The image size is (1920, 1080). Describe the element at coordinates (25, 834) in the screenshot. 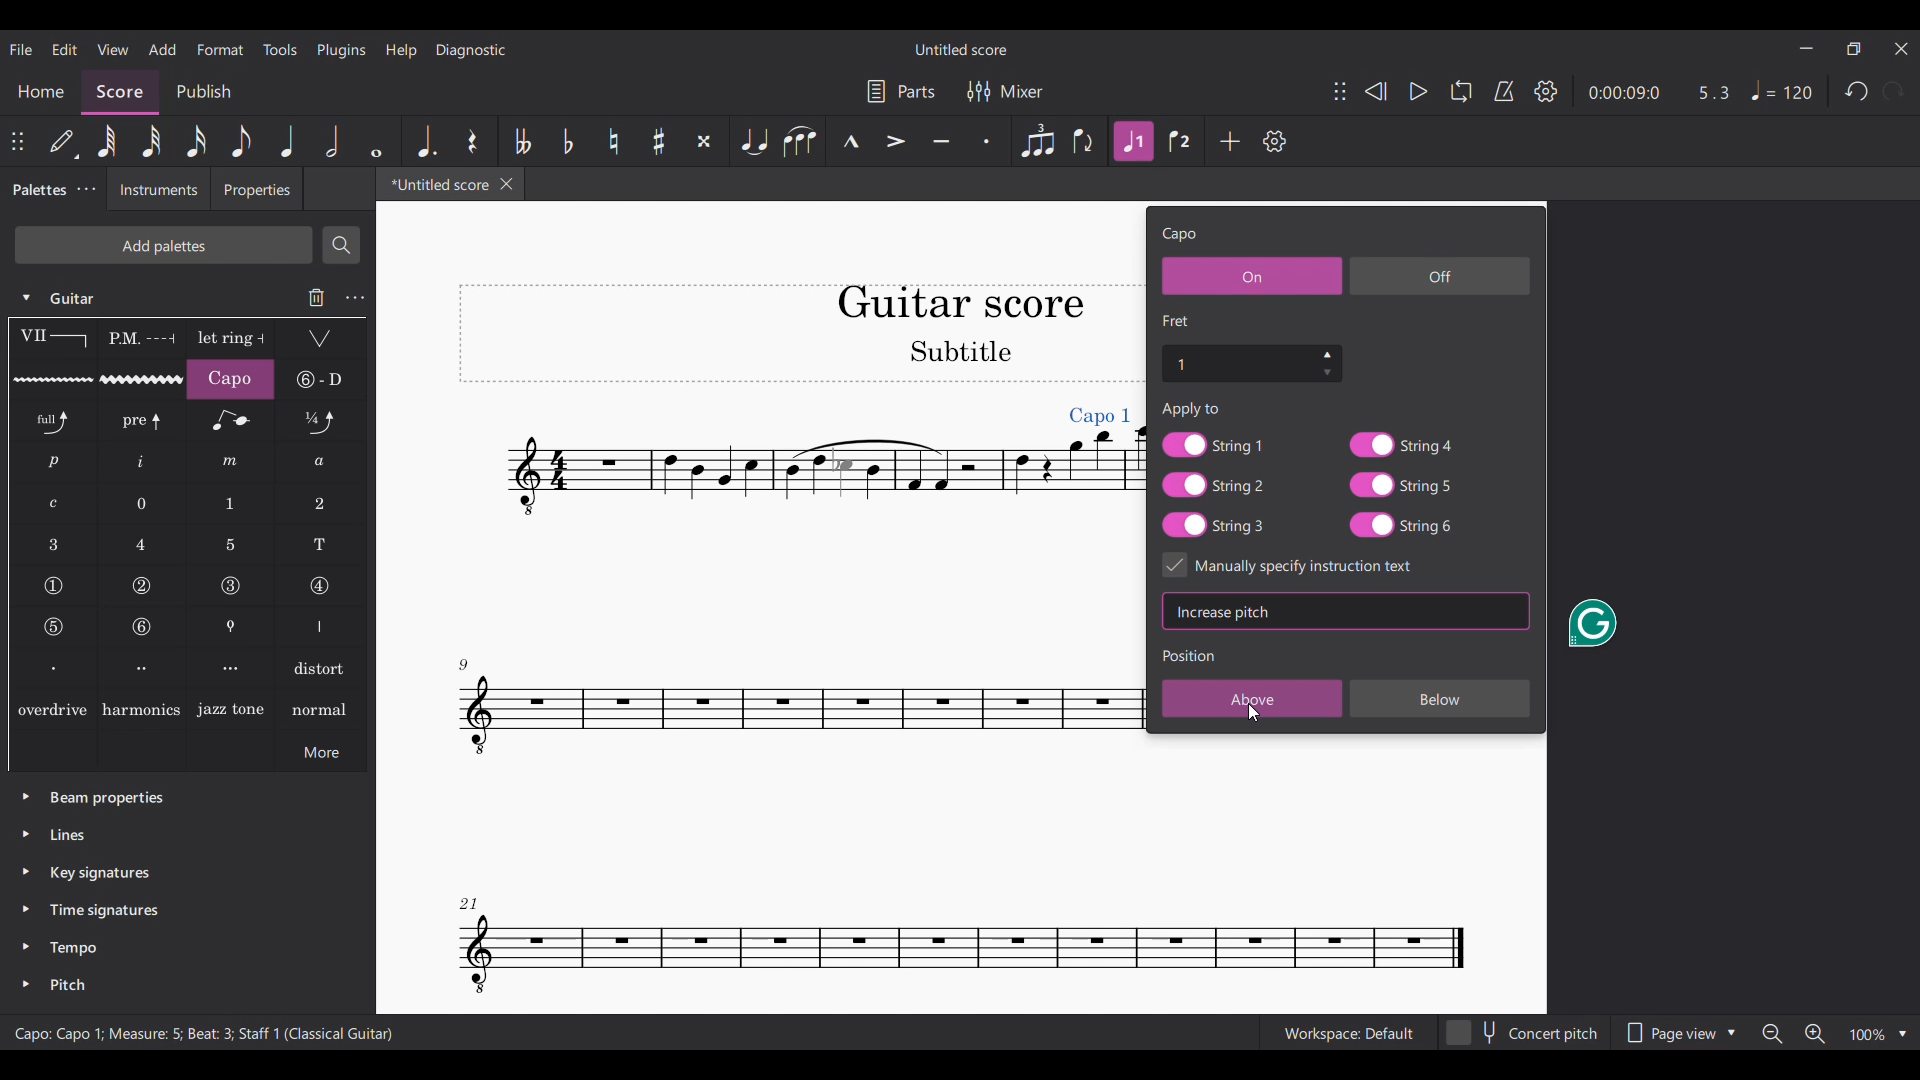

I see `Click to expand lines palette` at that location.